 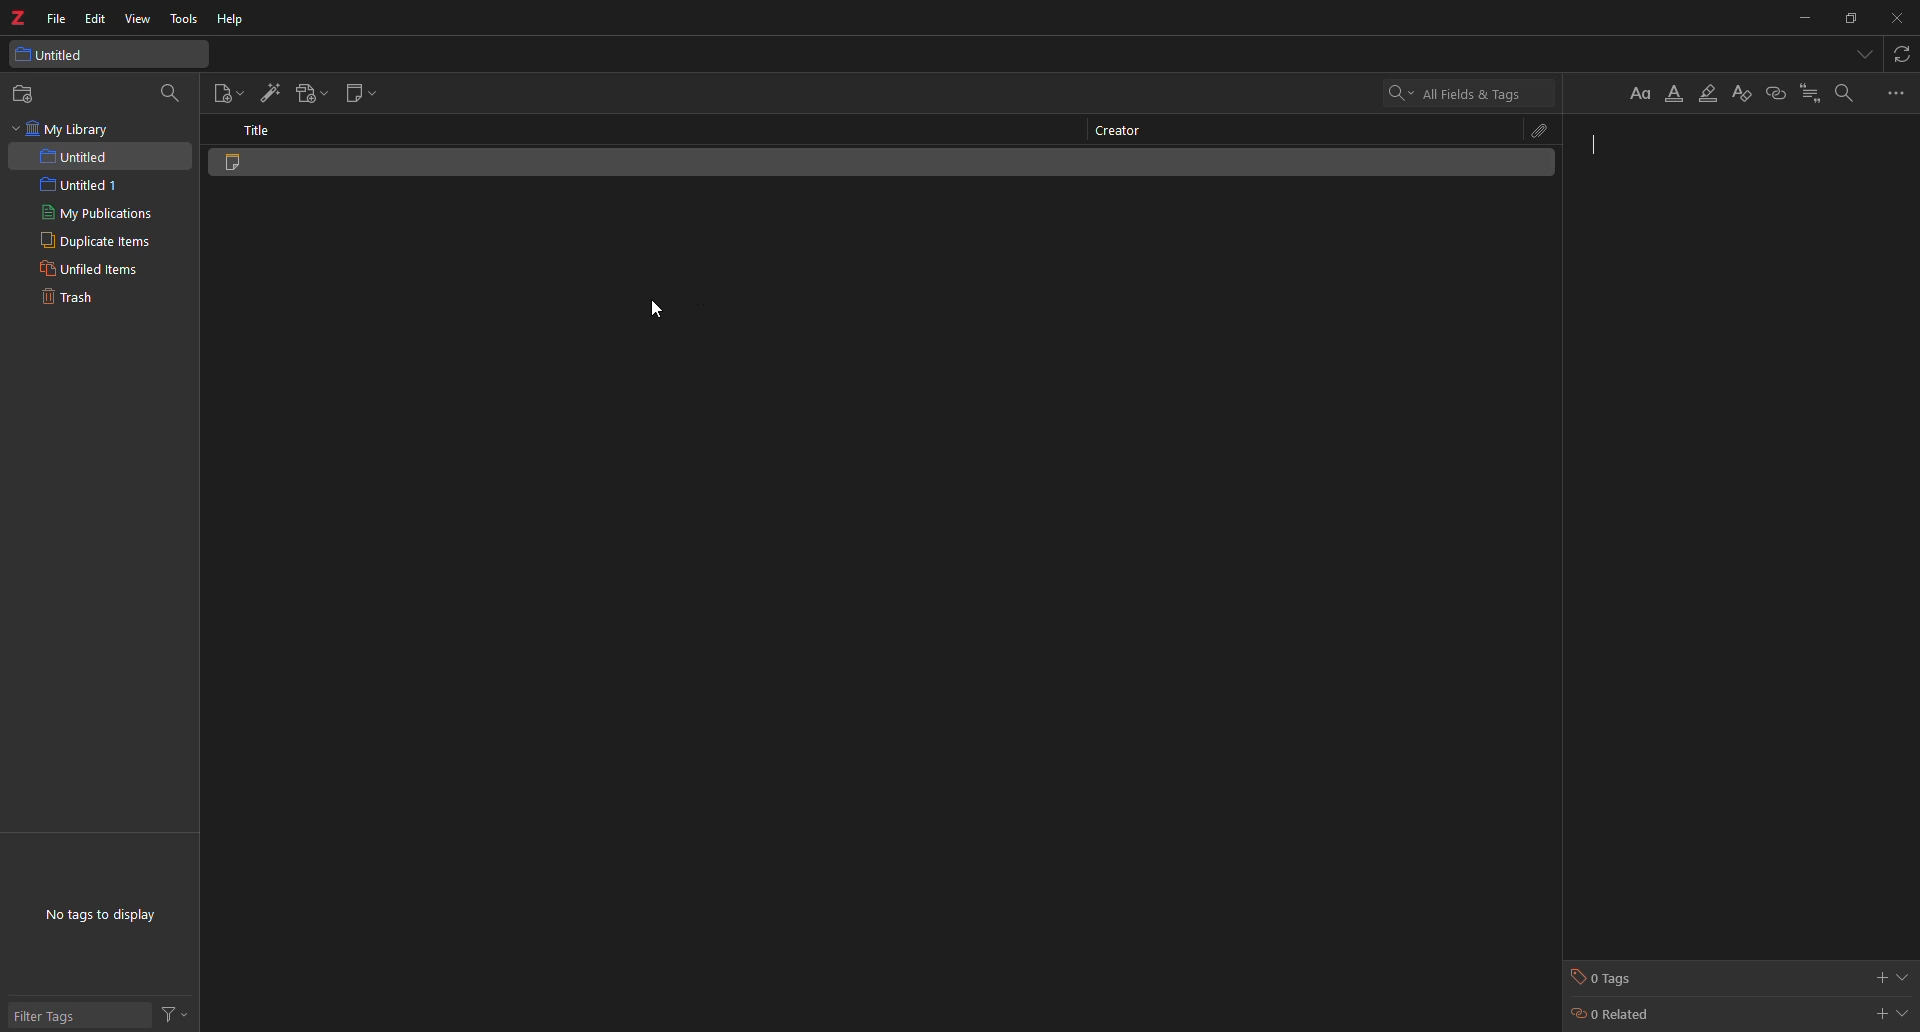 I want to click on highlight color, so click(x=1714, y=90).